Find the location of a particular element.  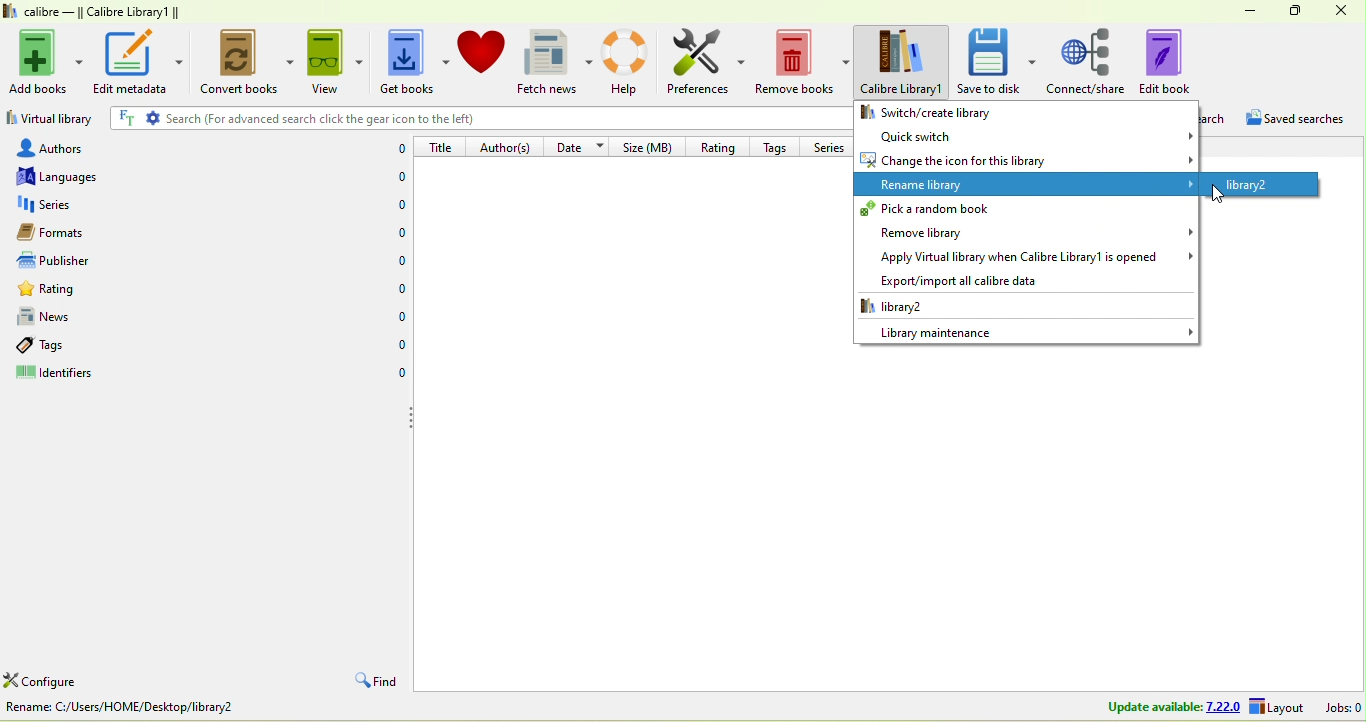

quick switch is located at coordinates (1026, 135).